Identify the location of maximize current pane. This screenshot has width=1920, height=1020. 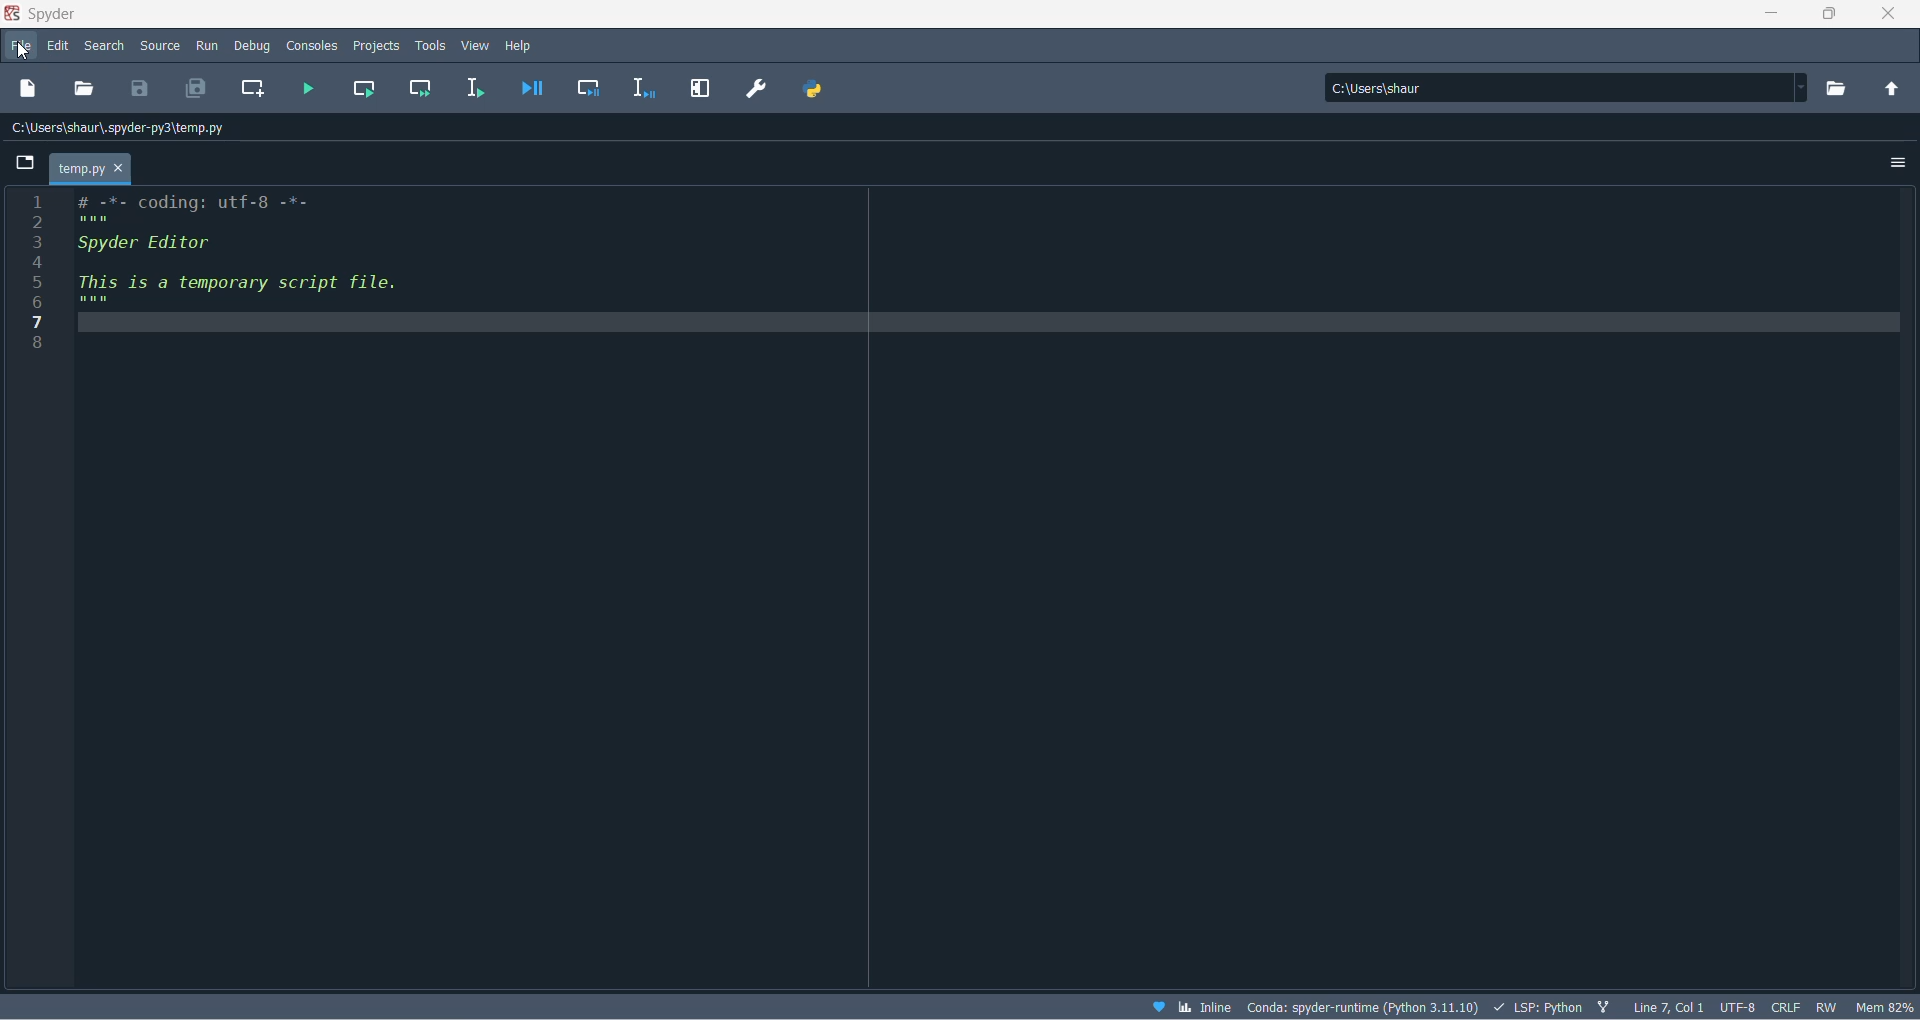
(701, 91).